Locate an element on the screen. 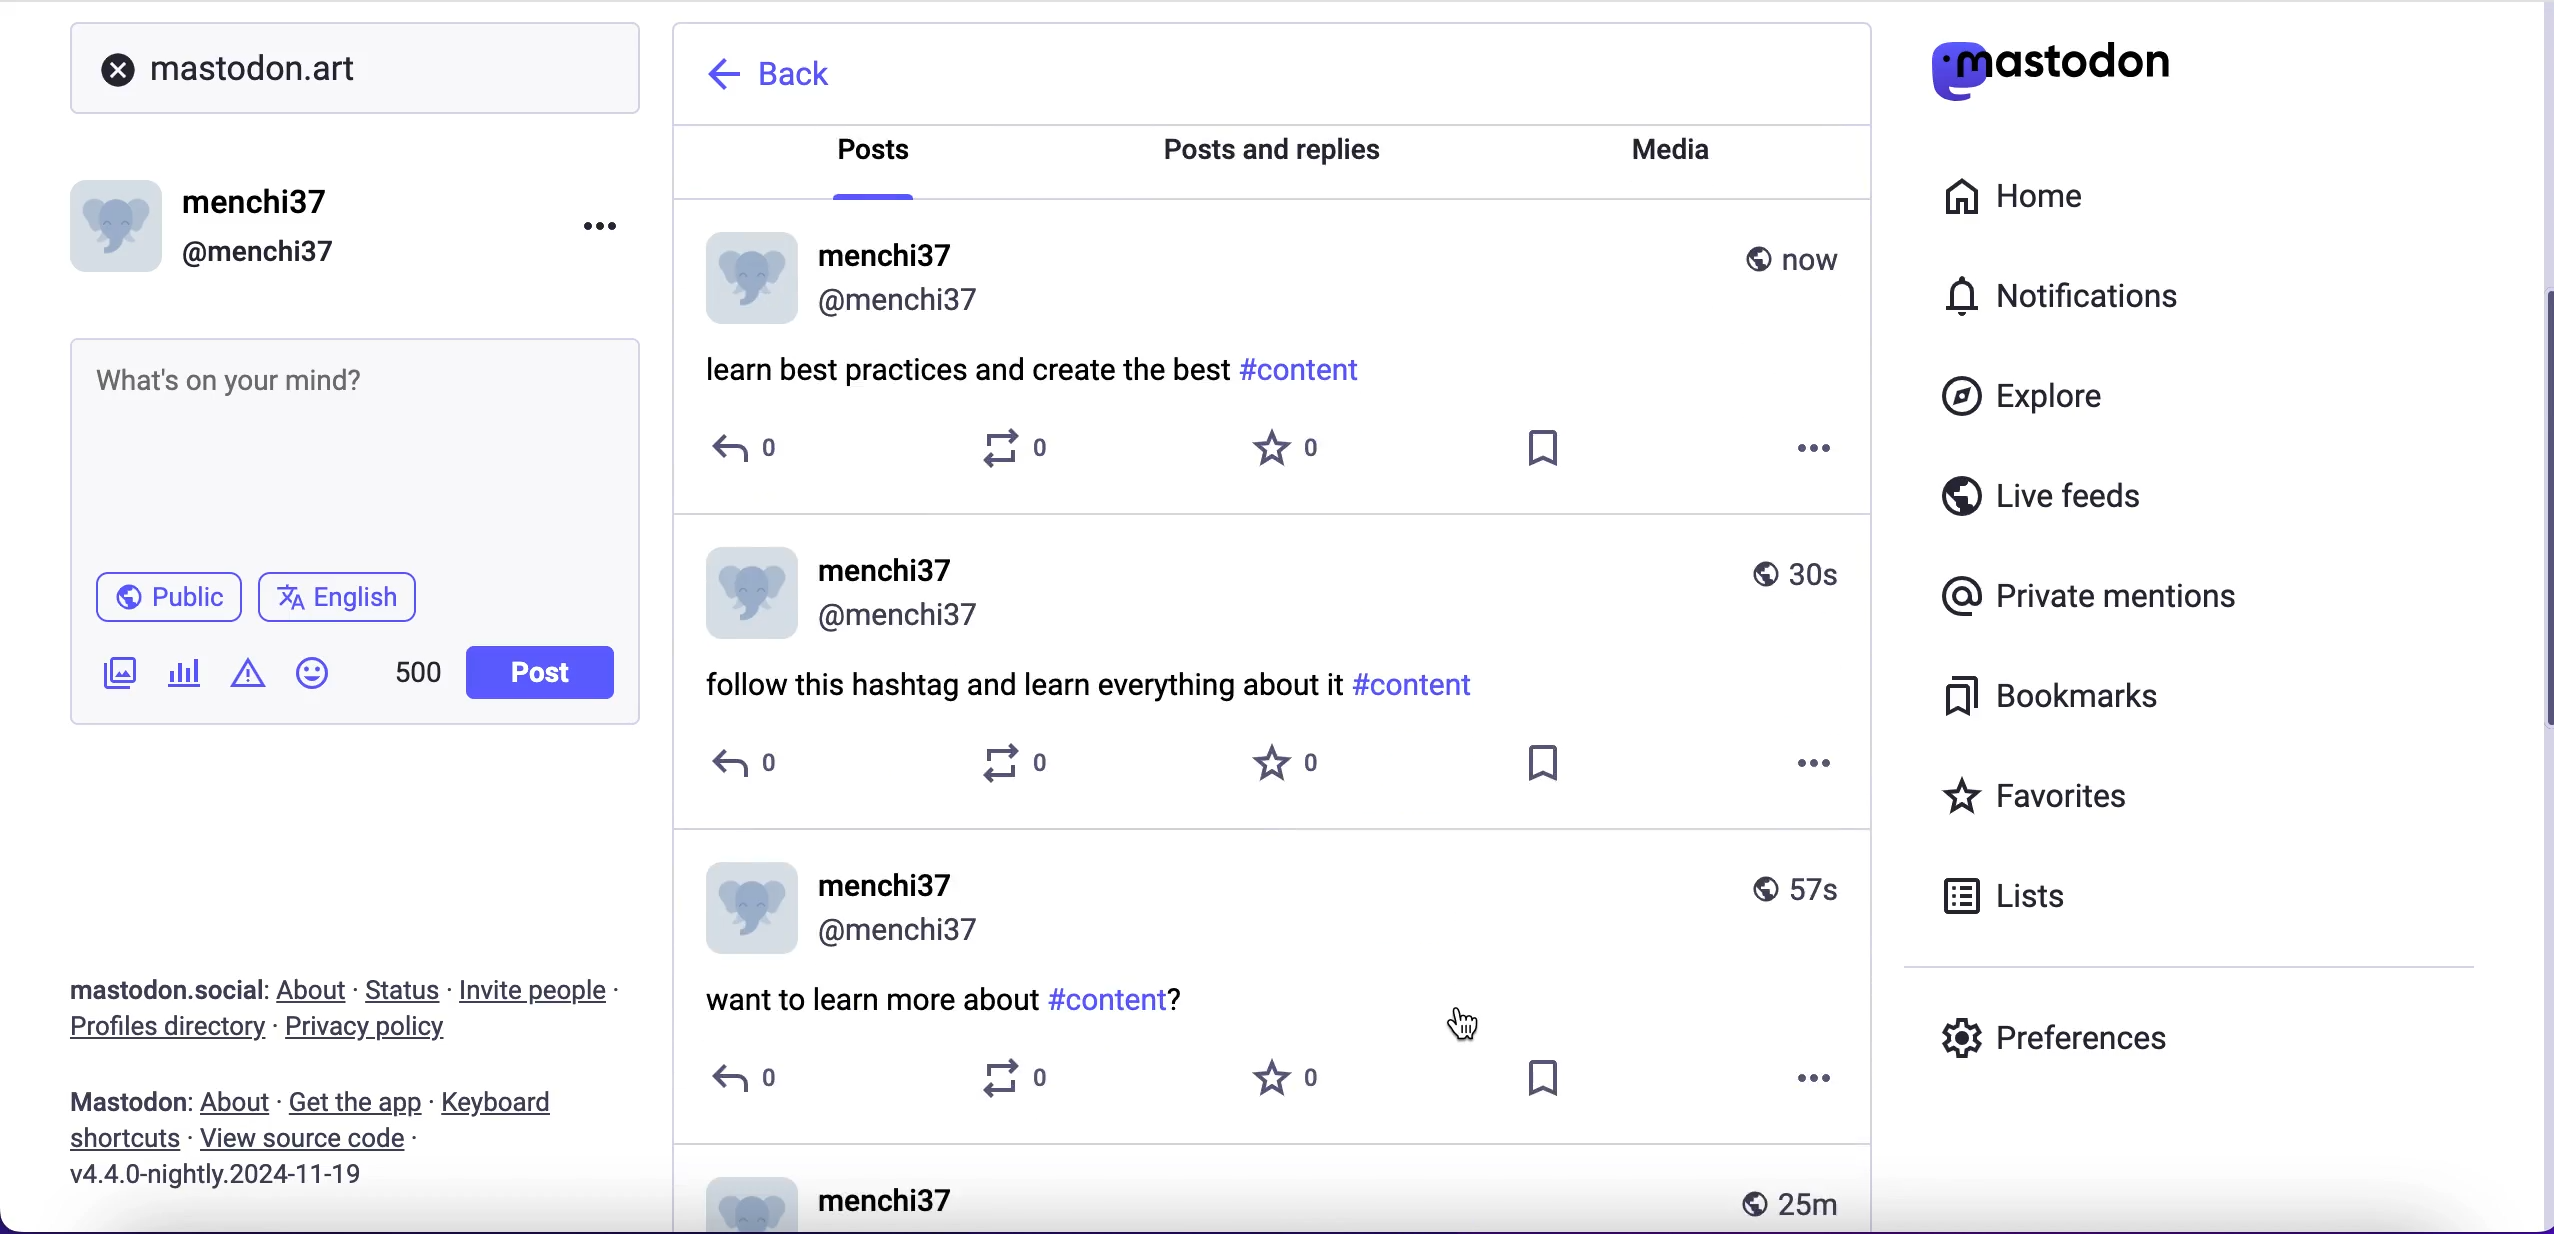 The image size is (2554, 1234). invite people is located at coordinates (554, 990).